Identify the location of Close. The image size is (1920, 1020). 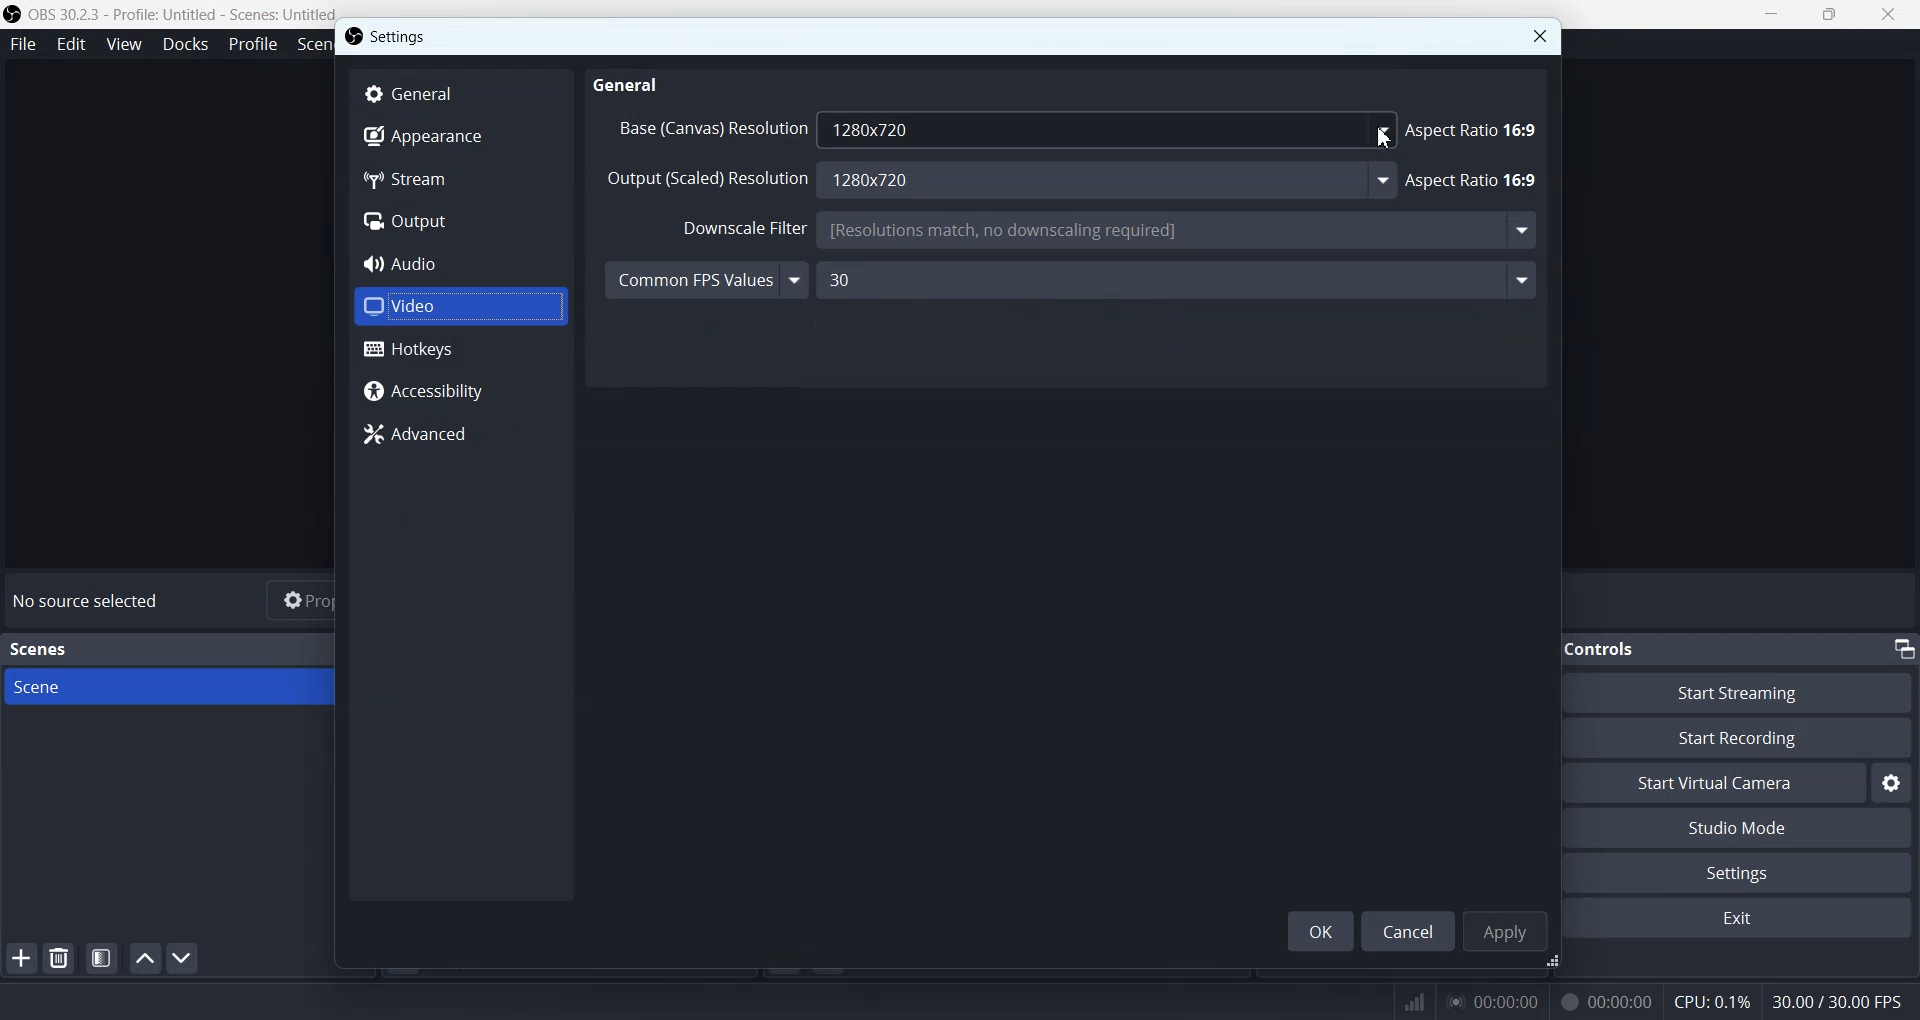
(1539, 36).